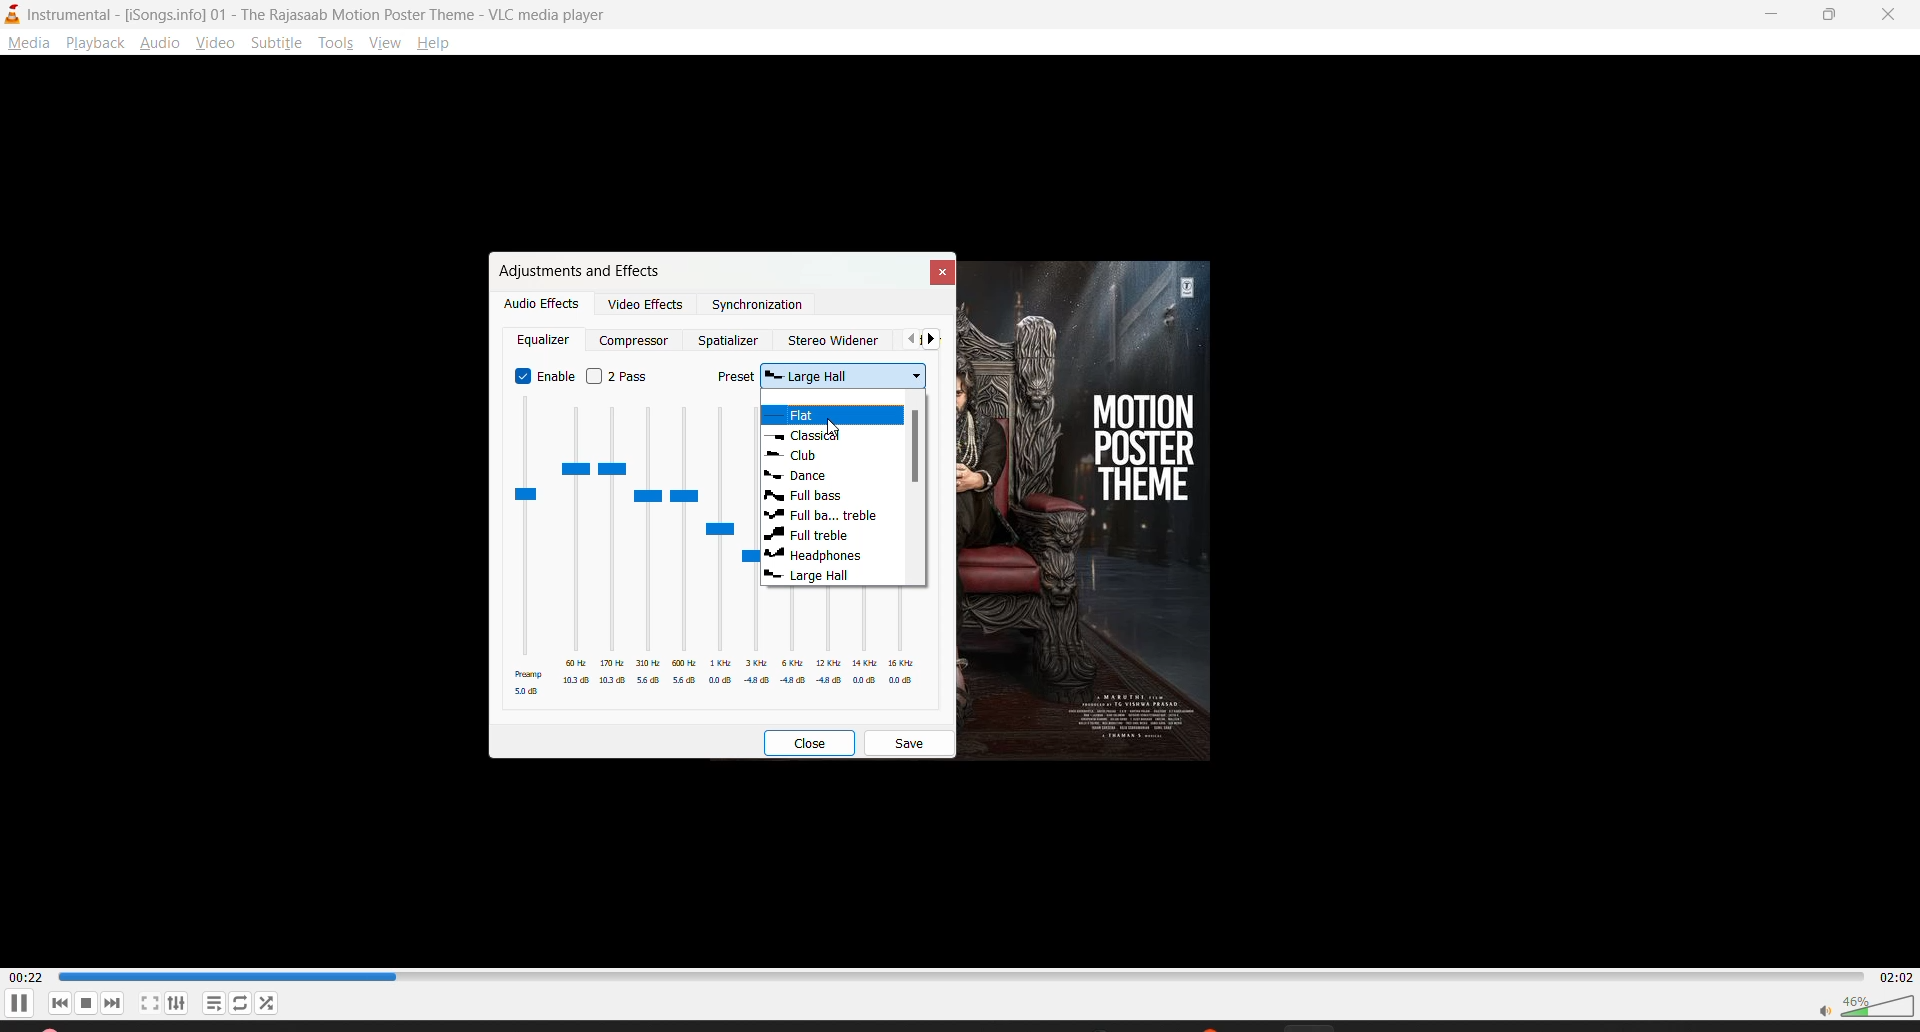  What do you see at coordinates (811, 437) in the screenshot?
I see `classical` at bounding box center [811, 437].